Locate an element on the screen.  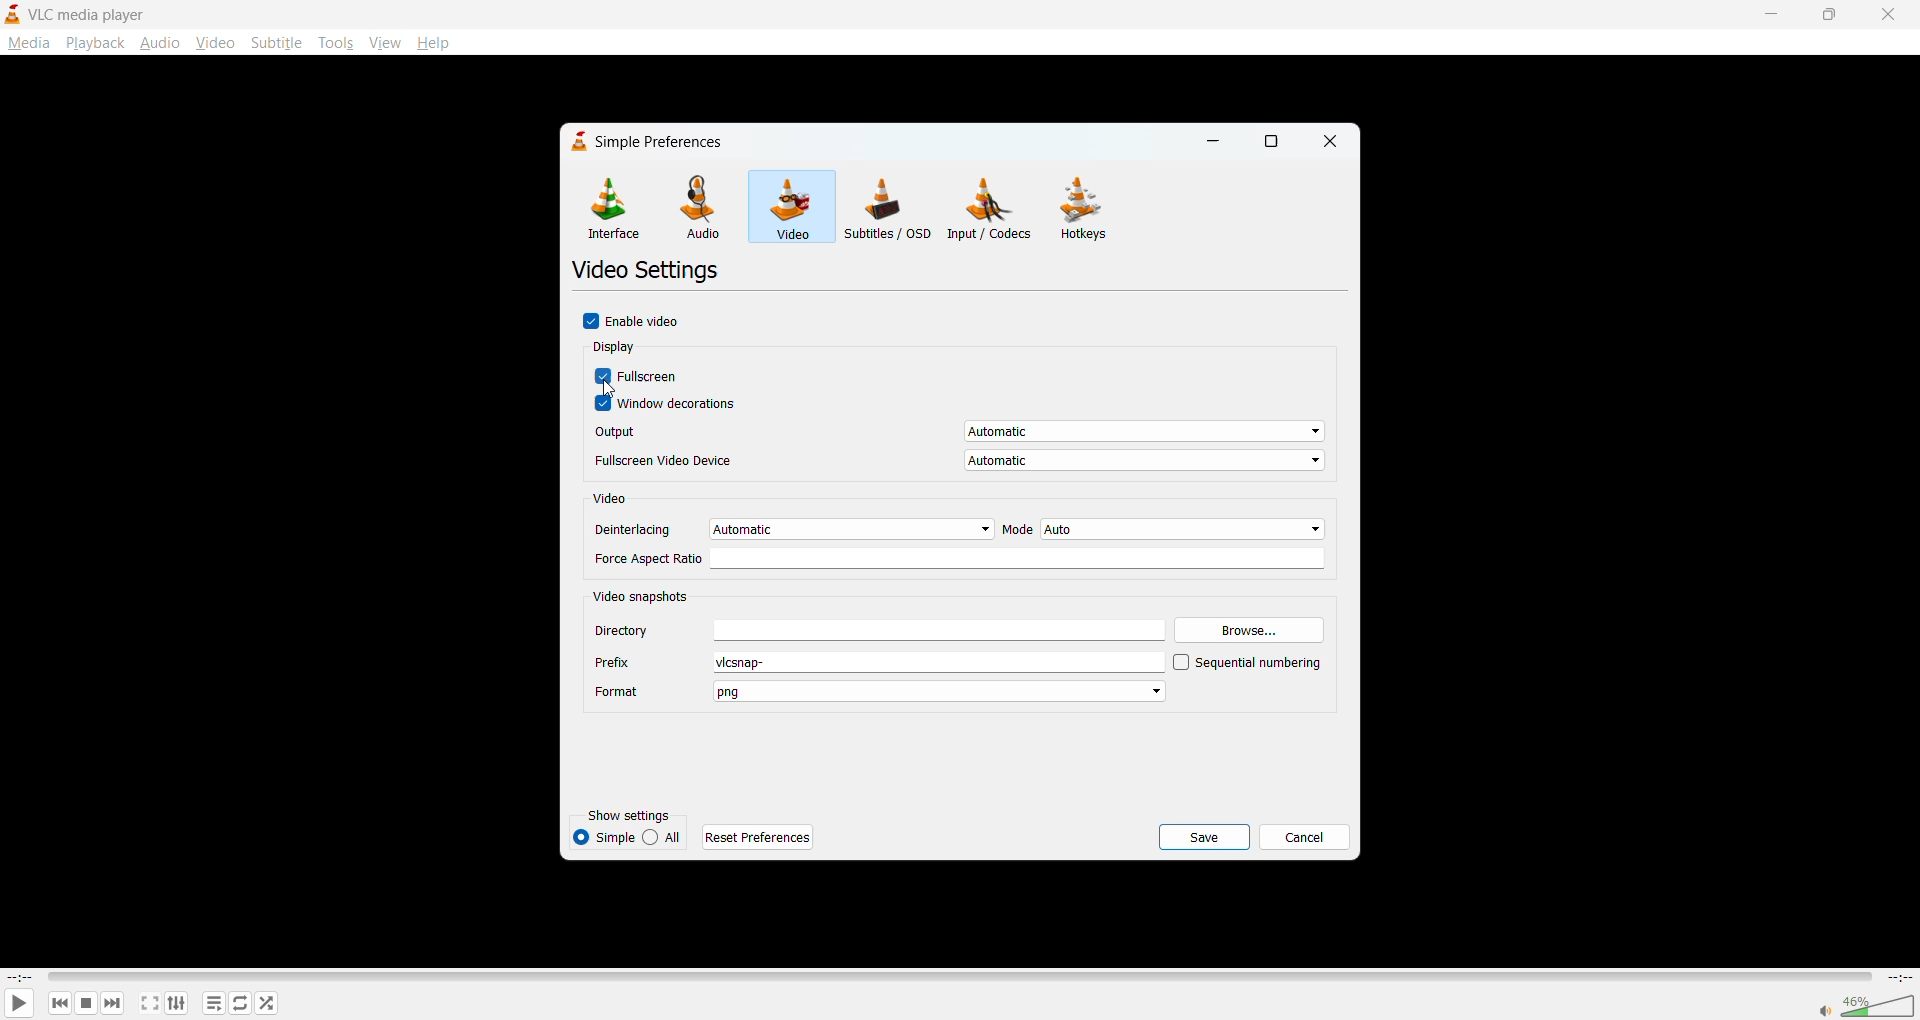
cancel is located at coordinates (1303, 834).